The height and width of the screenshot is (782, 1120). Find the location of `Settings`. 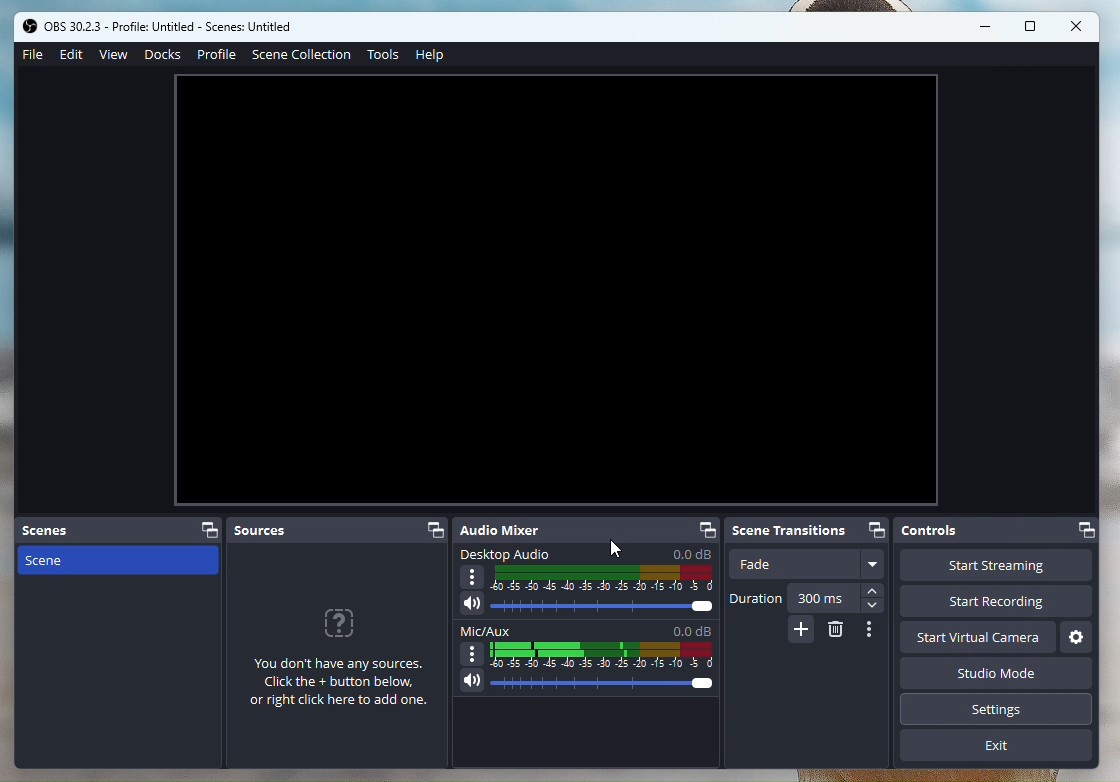

Settings is located at coordinates (997, 709).